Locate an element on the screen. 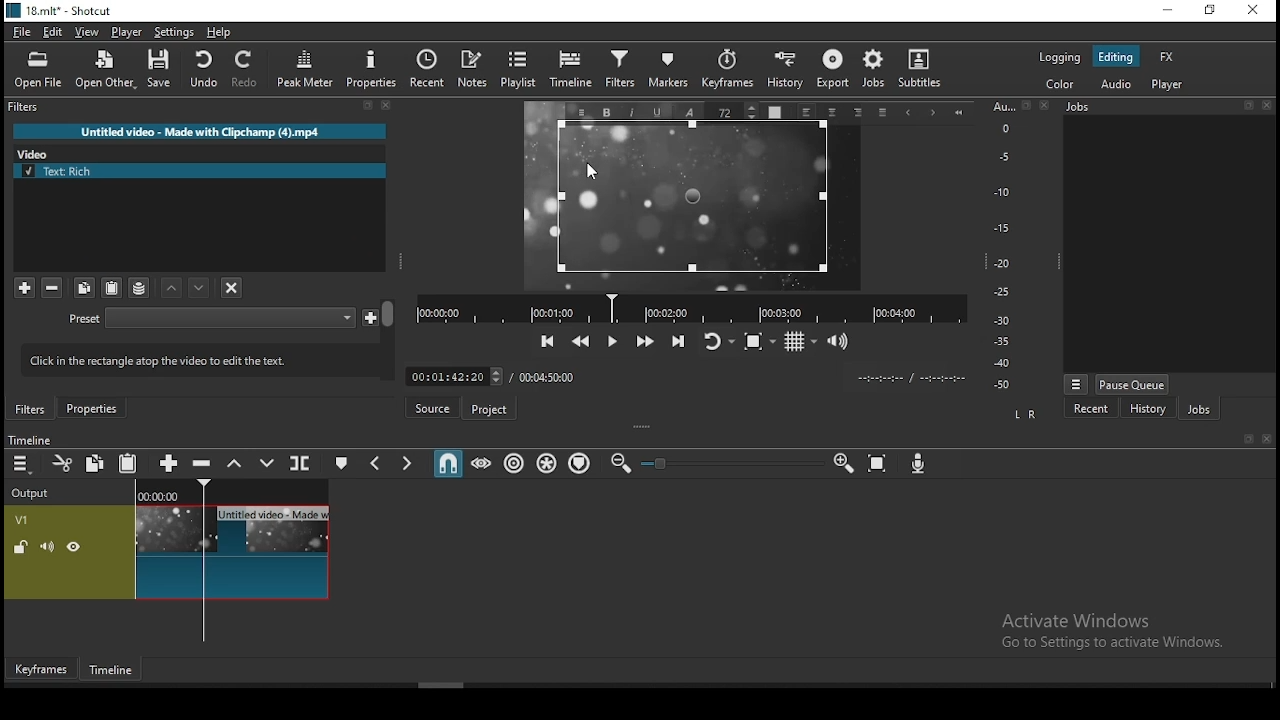  remove selected filters is located at coordinates (53, 289).